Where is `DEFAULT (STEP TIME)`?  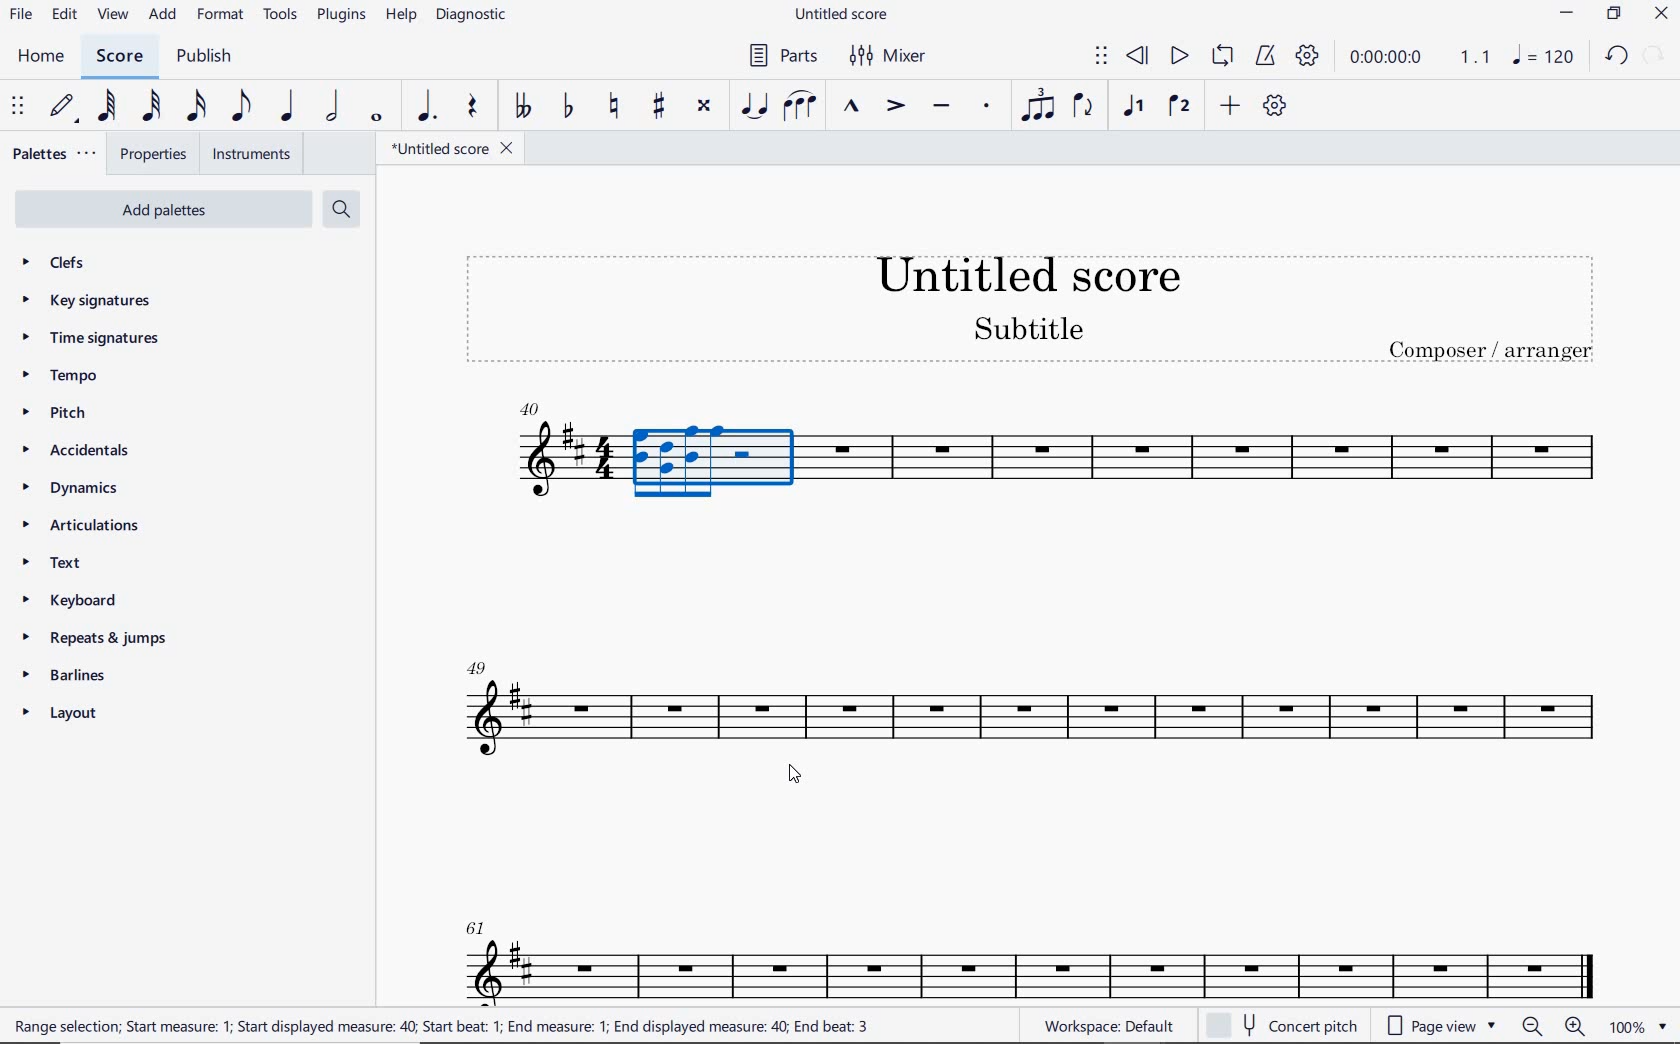
DEFAULT (STEP TIME) is located at coordinates (65, 107).